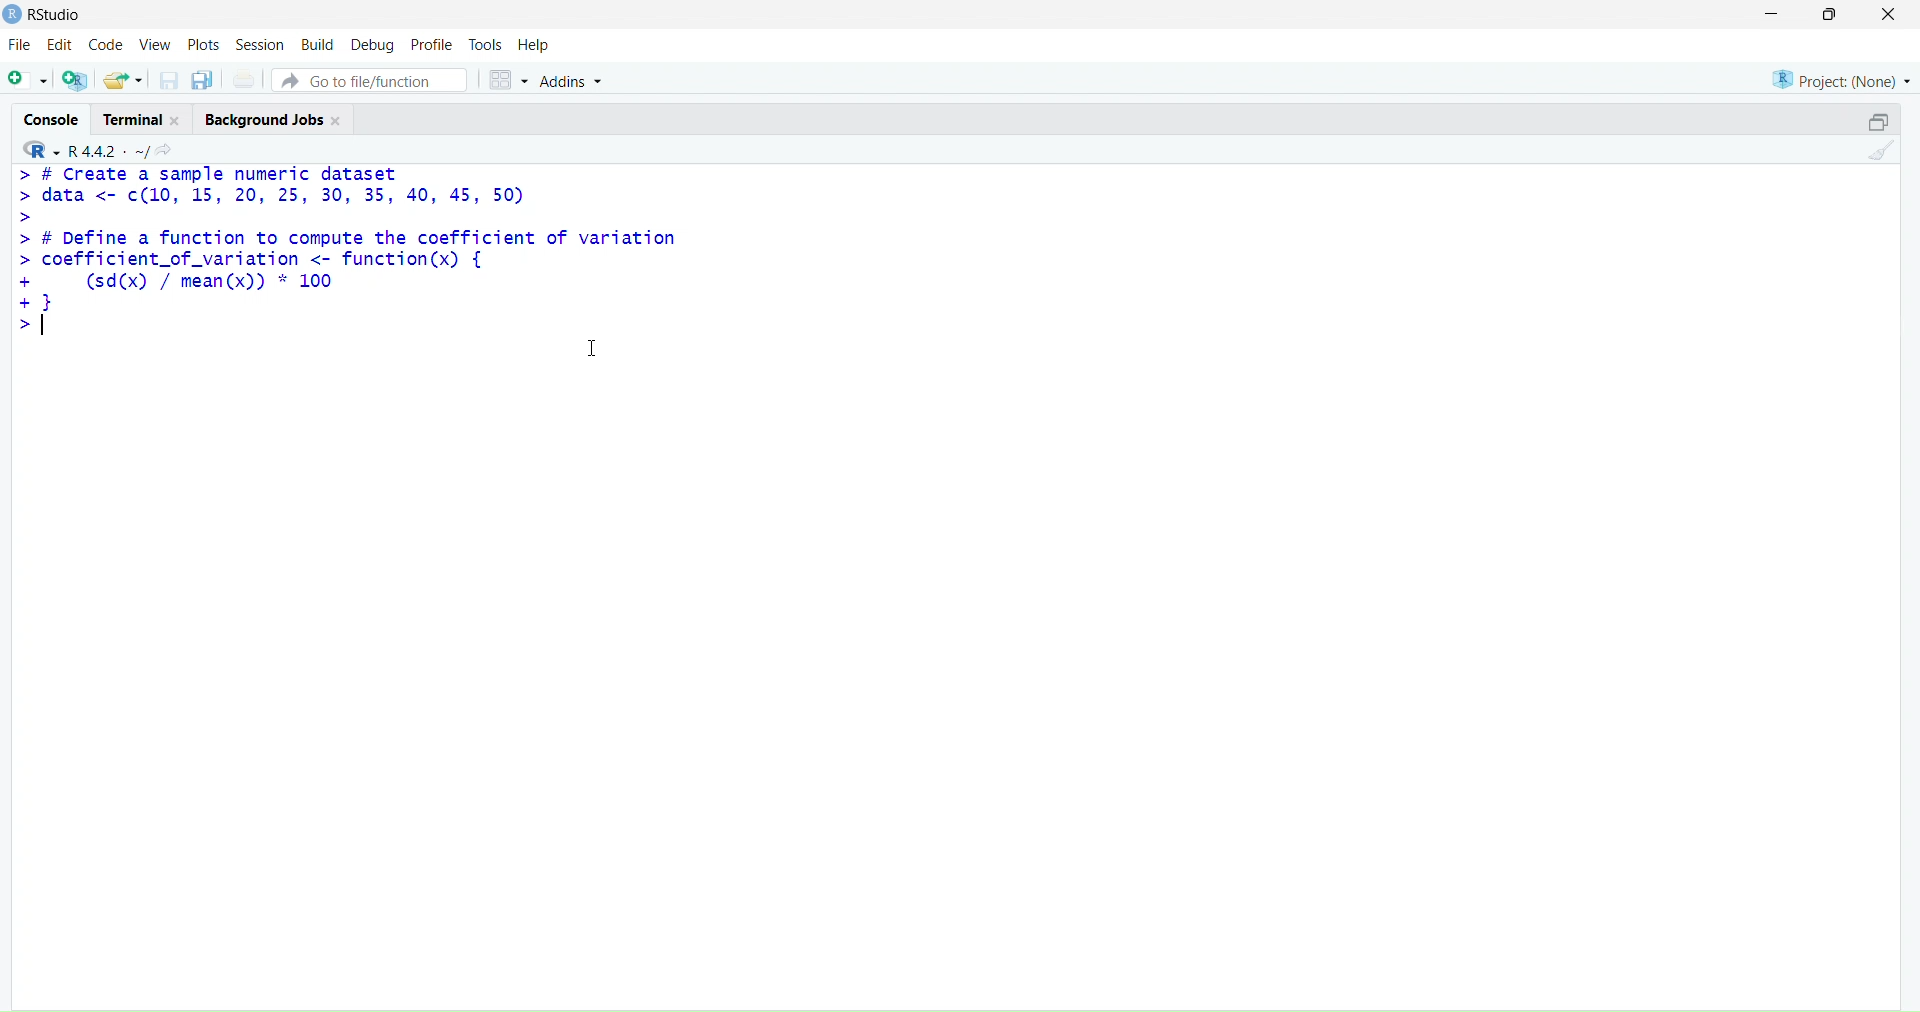 The width and height of the screenshot is (1920, 1012). I want to click on add file as, so click(28, 81).